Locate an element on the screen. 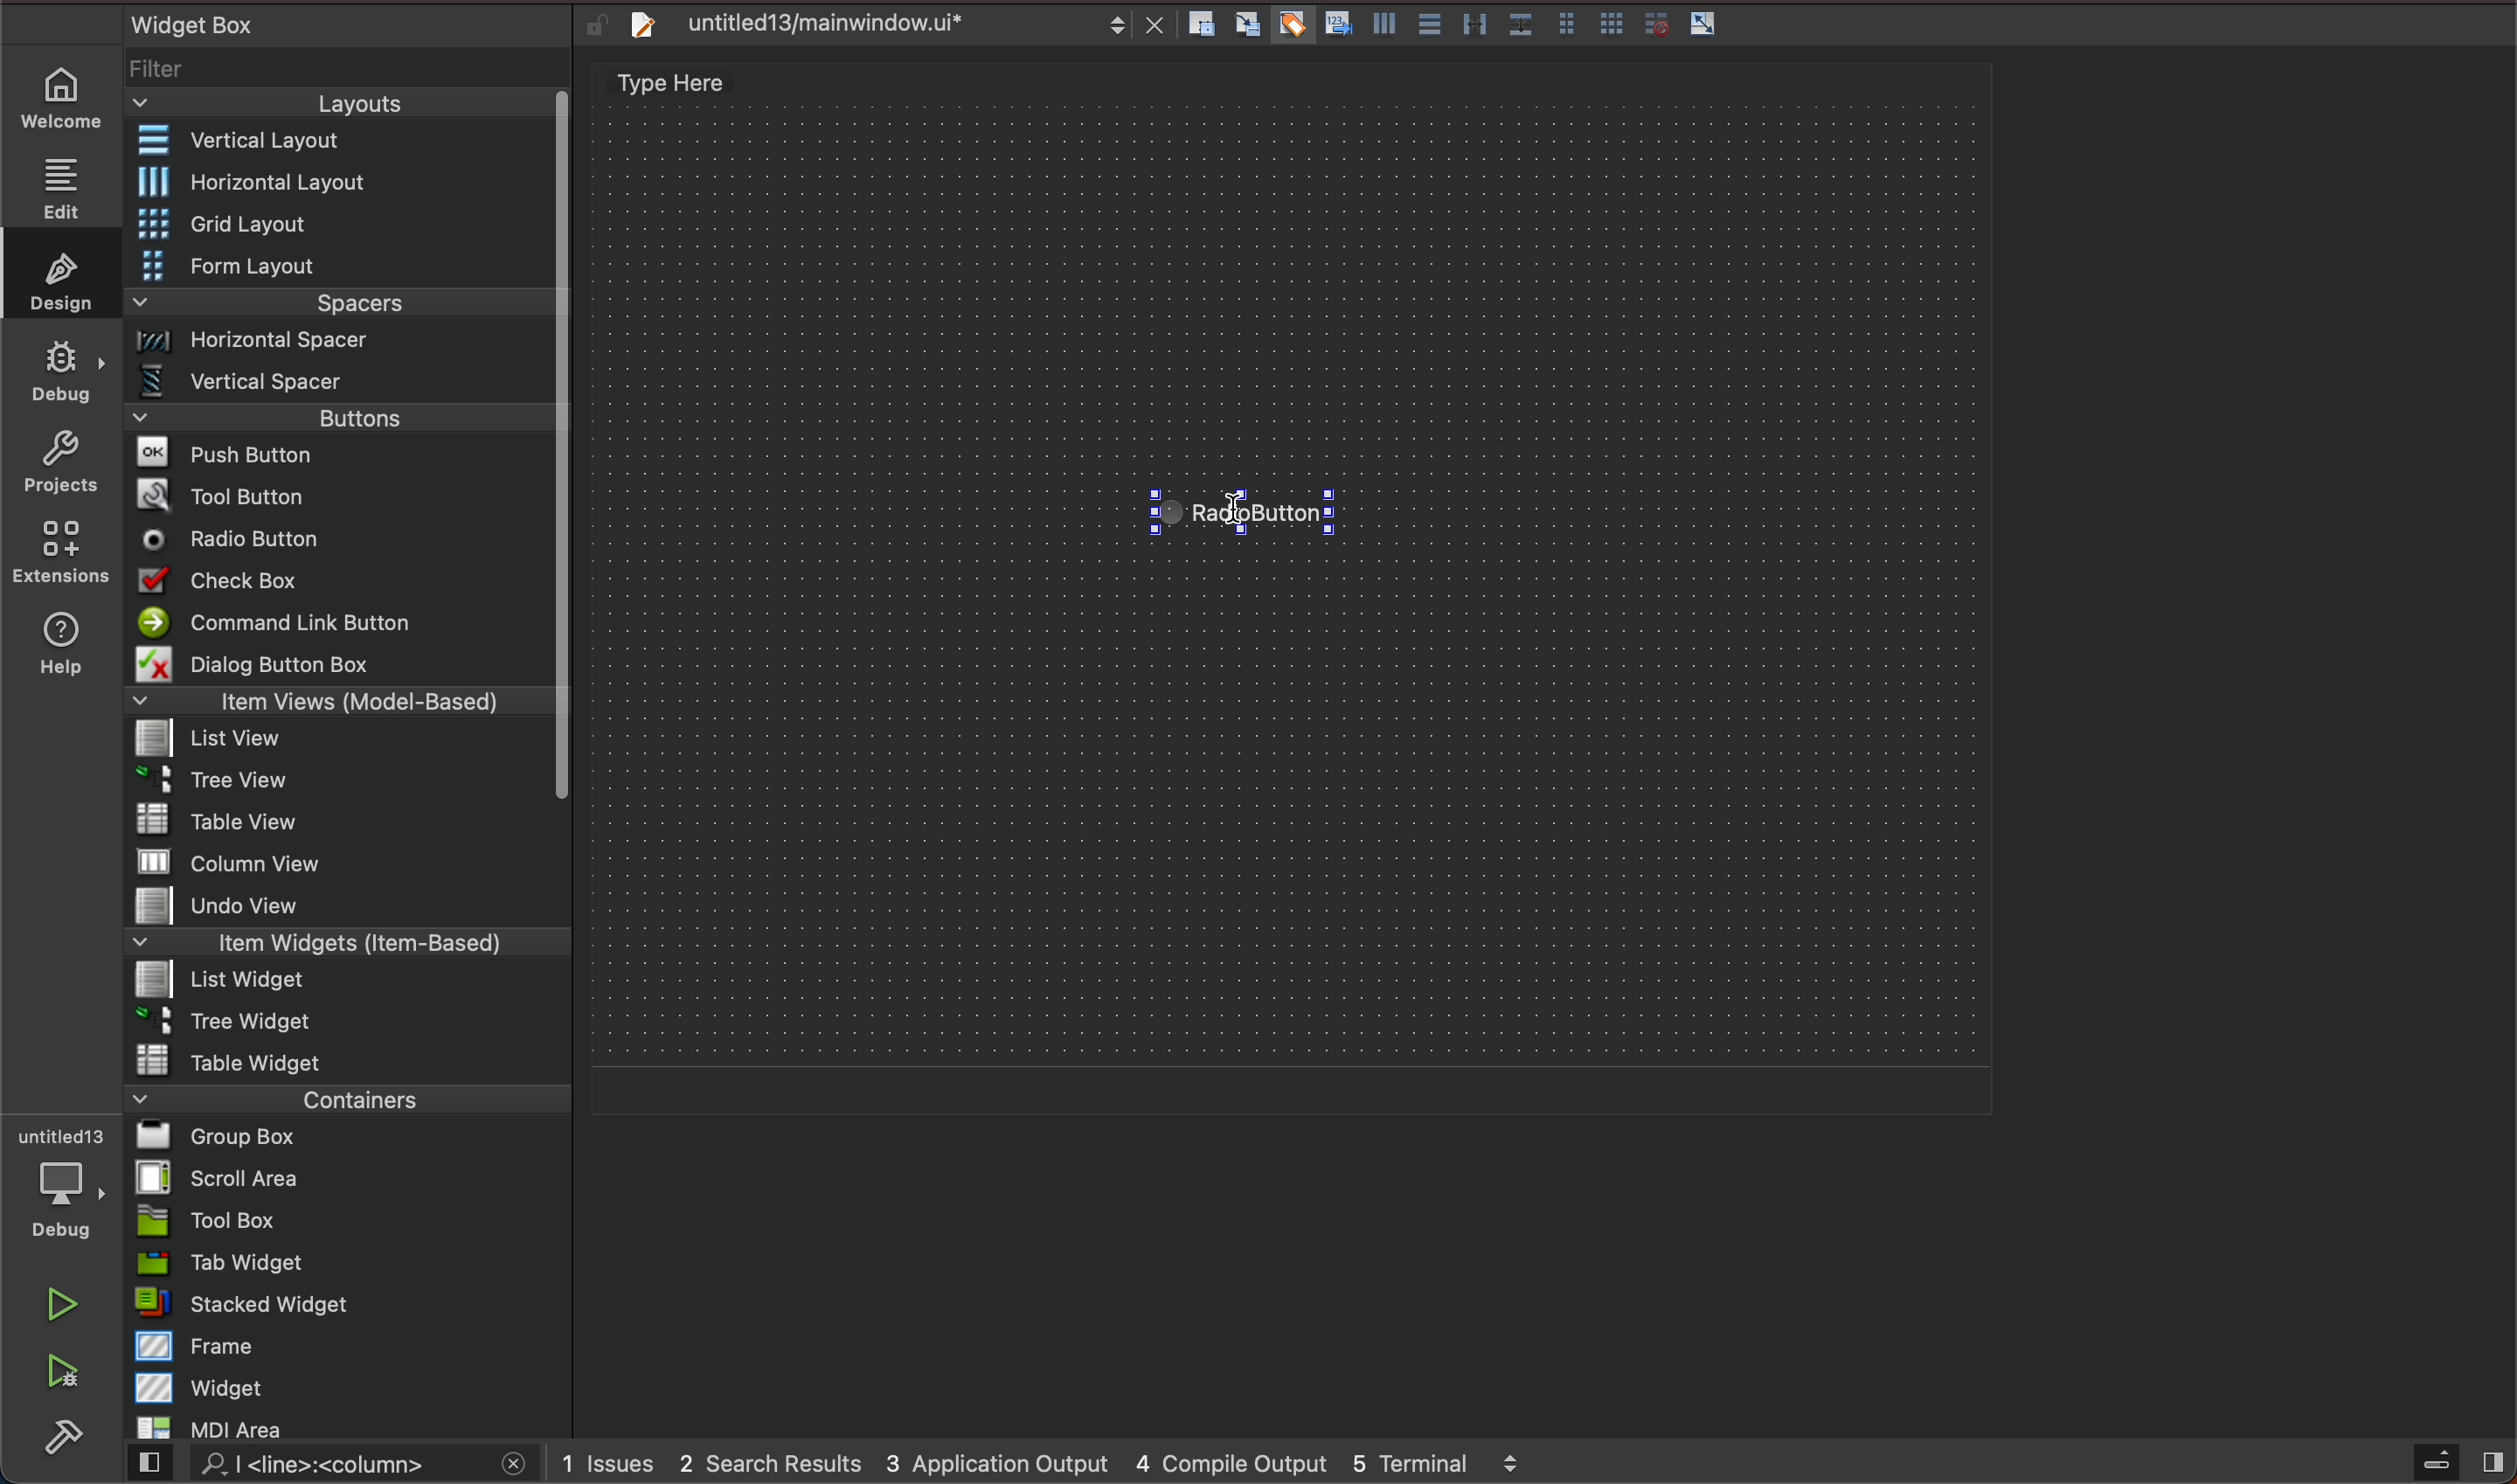 This screenshot has width=2517, height=1484. item widget is located at coordinates (343, 947).